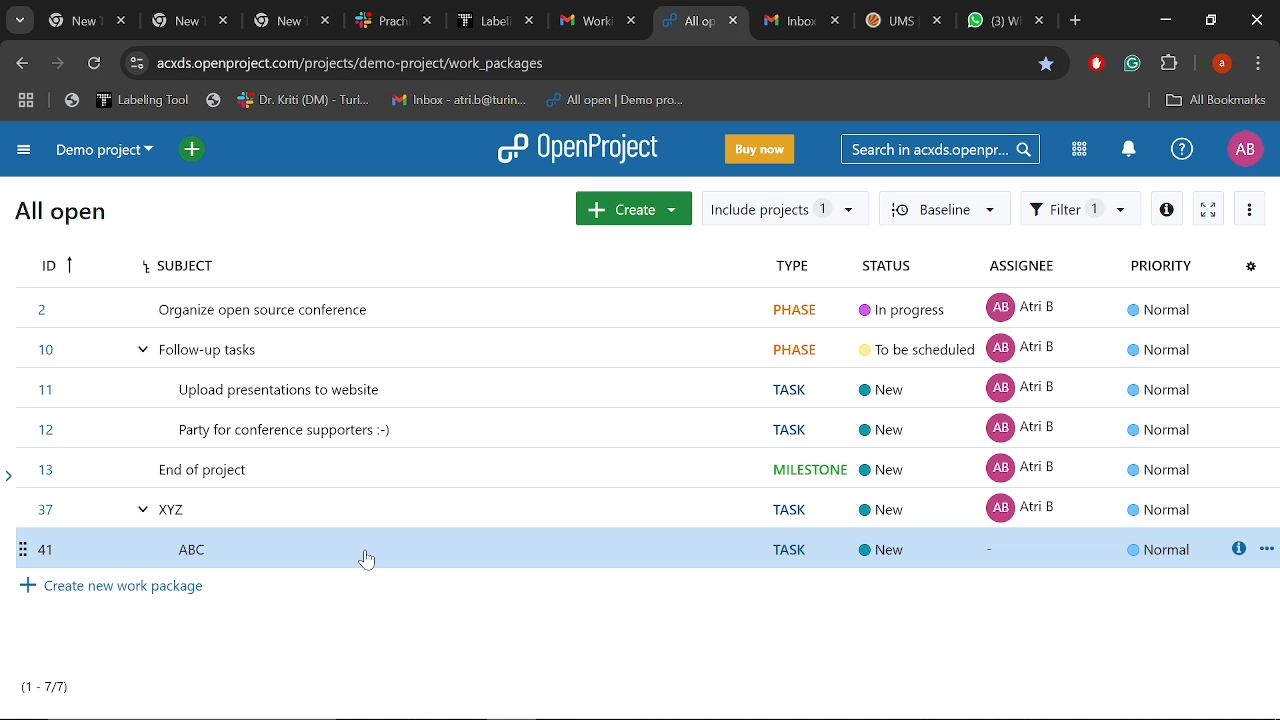 The height and width of the screenshot is (720, 1280). I want to click on Include projects, so click(786, 210).